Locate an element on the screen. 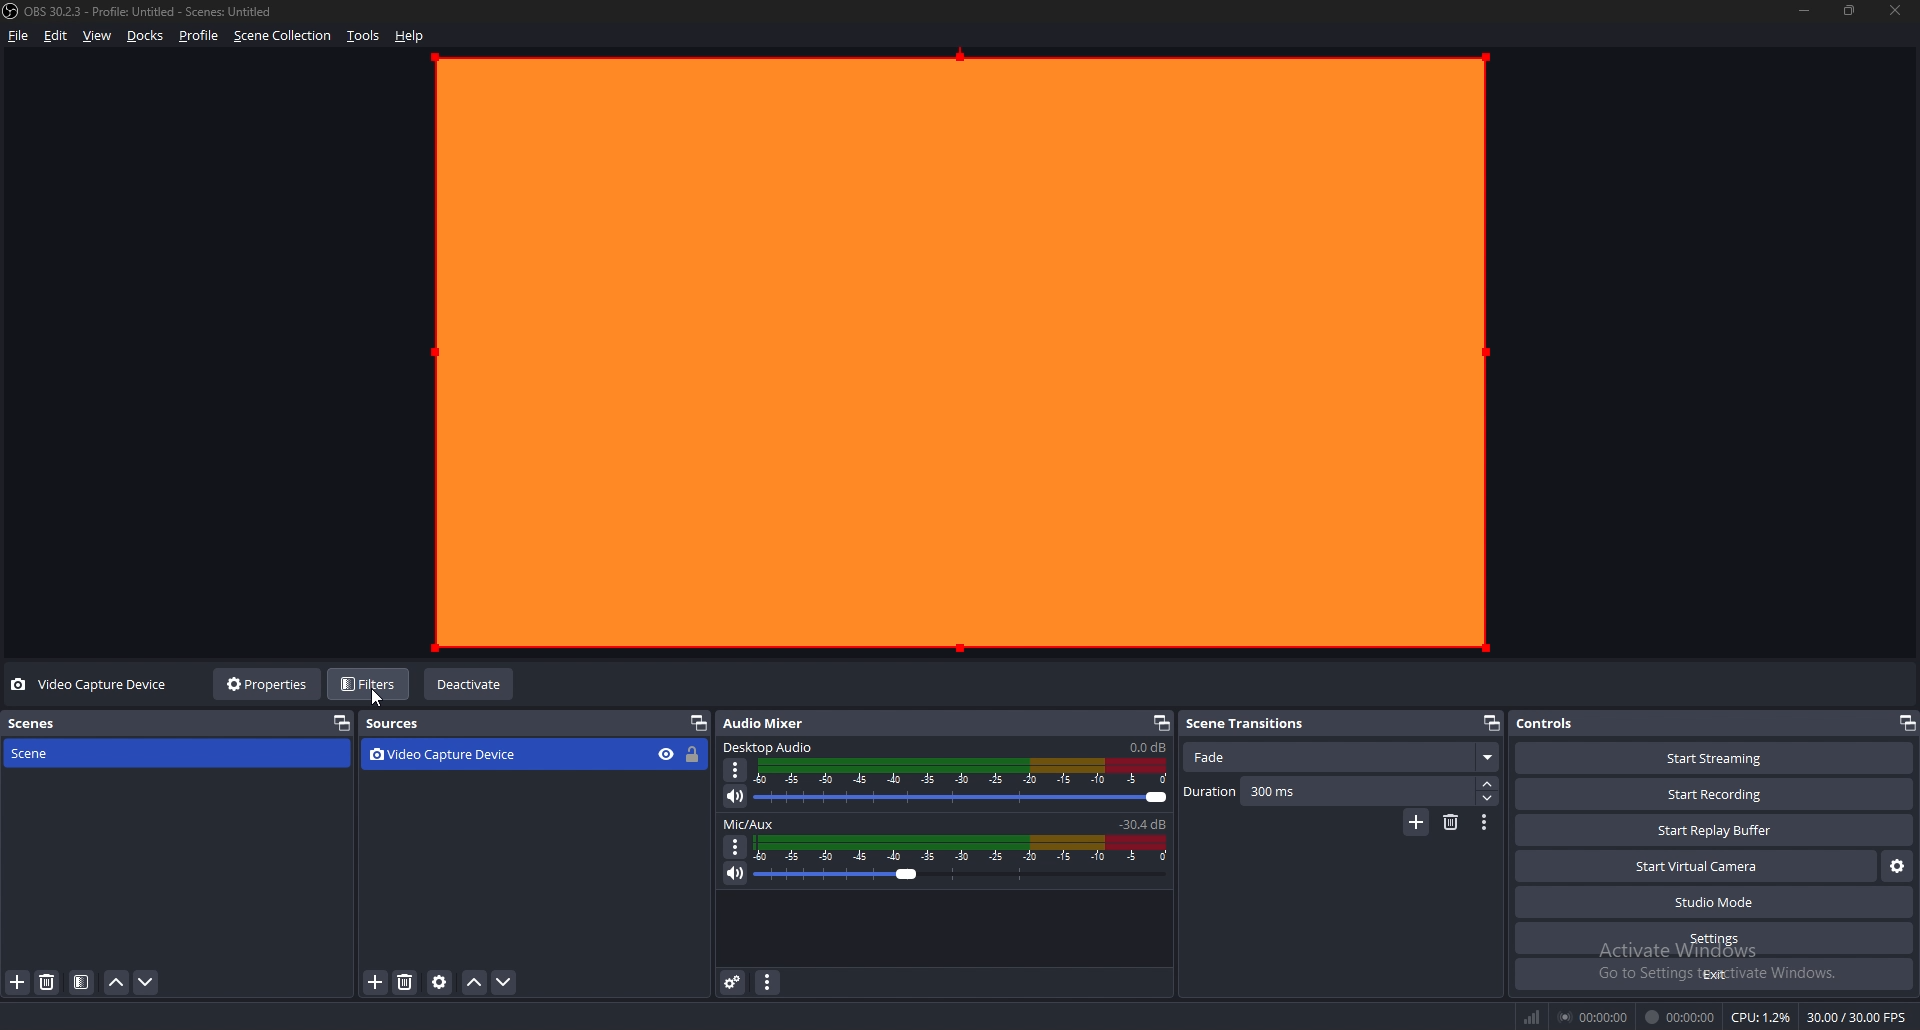  CPU: 1.2% is located at coordinates (1762, 1017).